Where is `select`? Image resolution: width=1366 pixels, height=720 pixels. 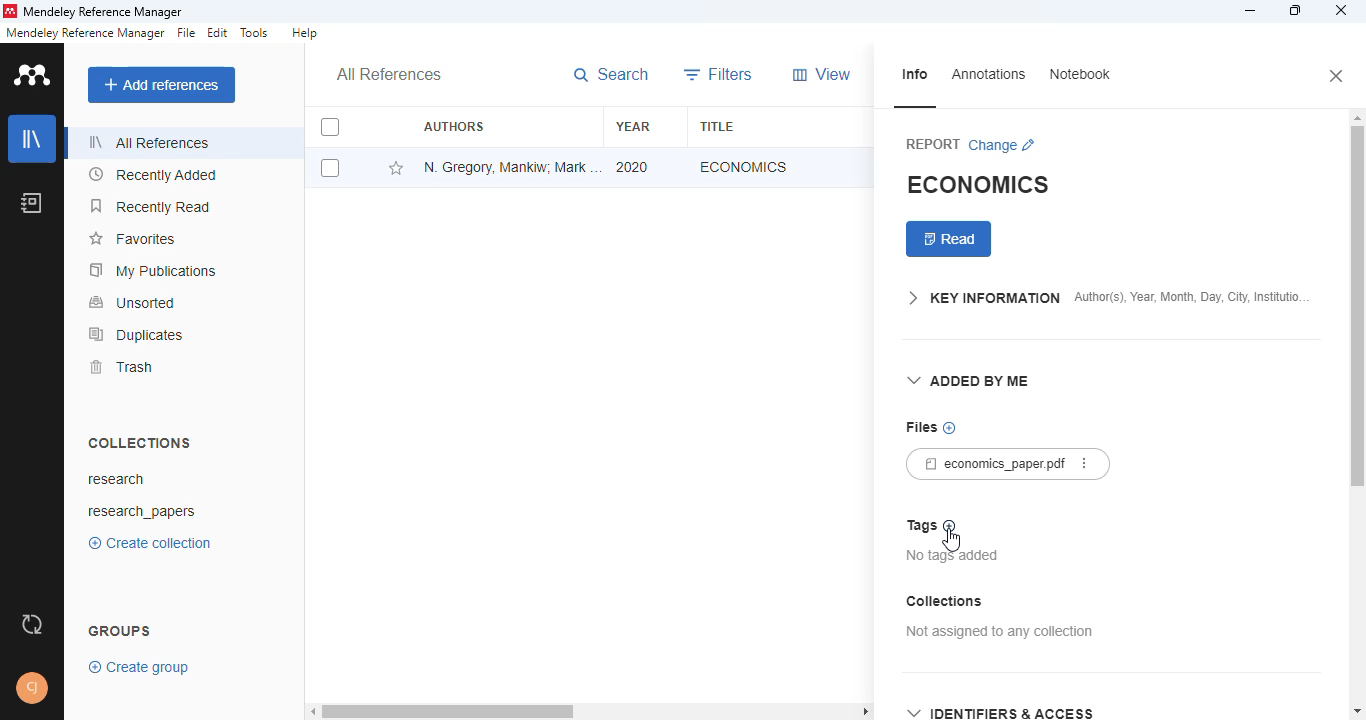
select is located at coordinates (330, 168).